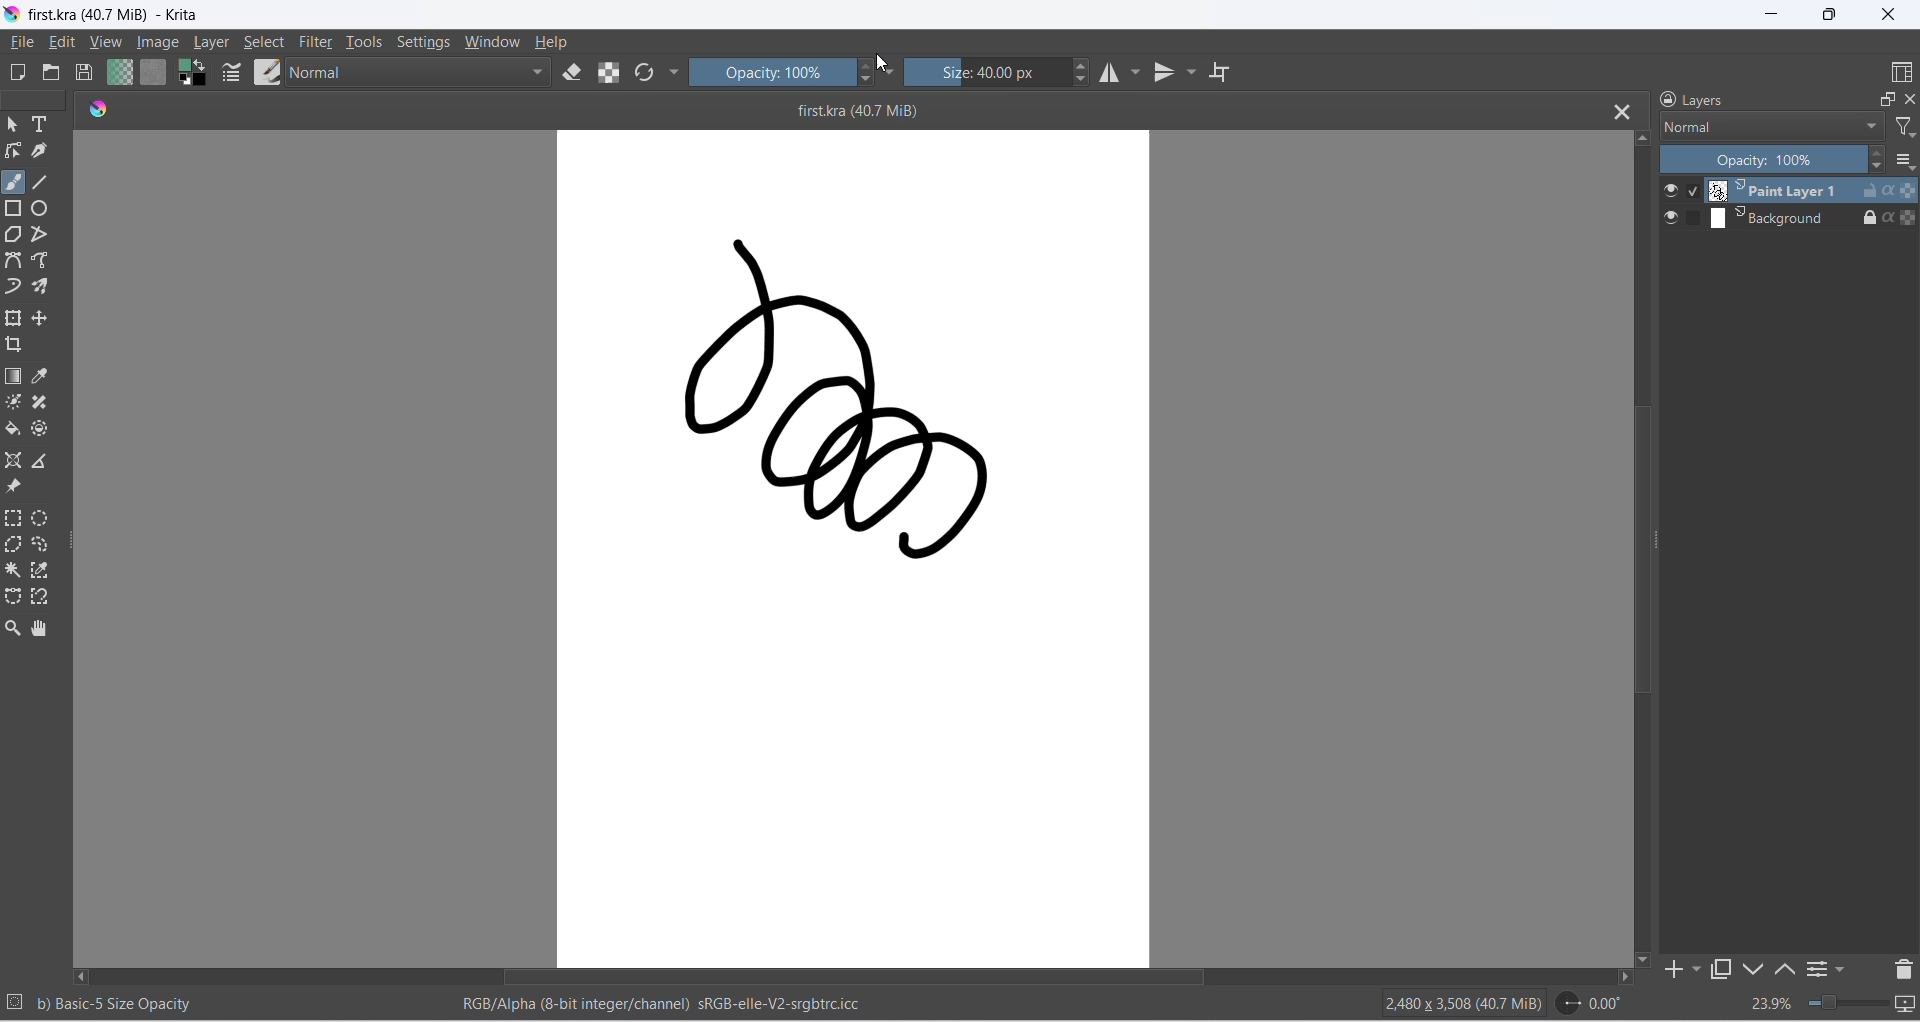 The height and width of the screenshot is (1022, 1920). What do you see at coordinates (40, 125) in the screenshot?
I see `text` at bounding box center [40, 125].